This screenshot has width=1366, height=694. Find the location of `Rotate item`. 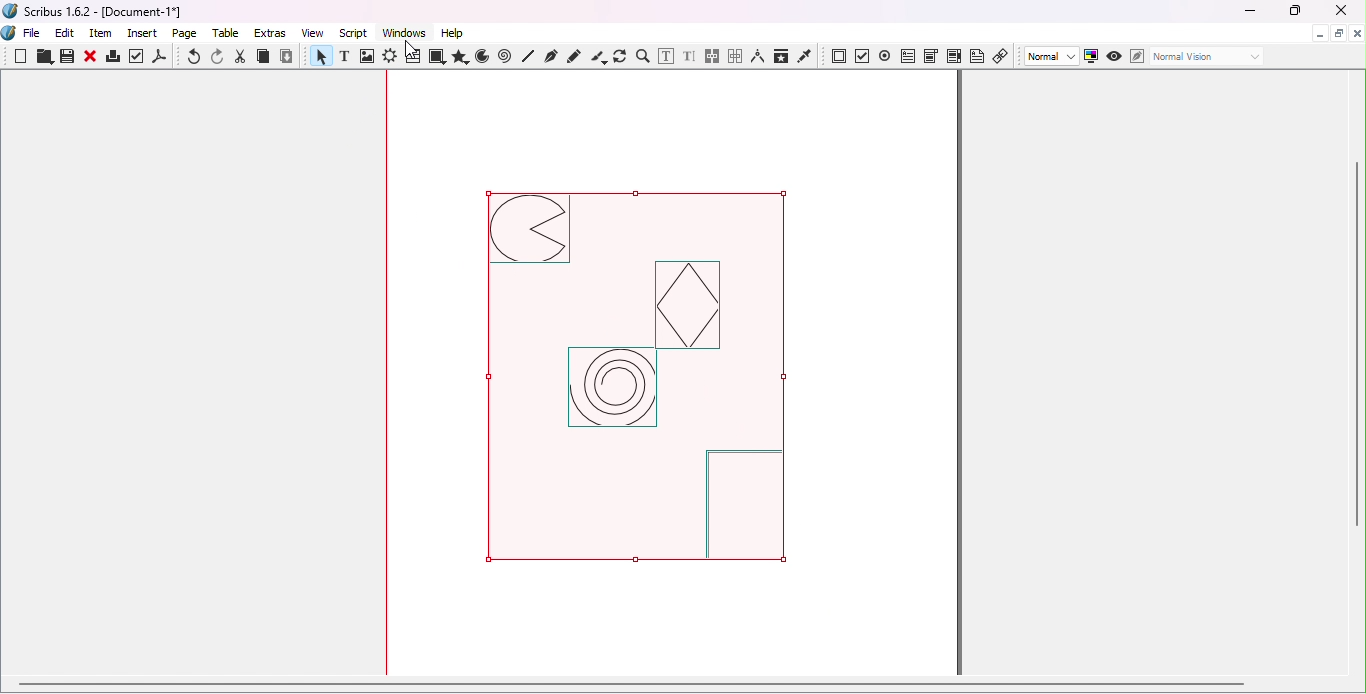

Rotate item is located at coordinates (620, 56).